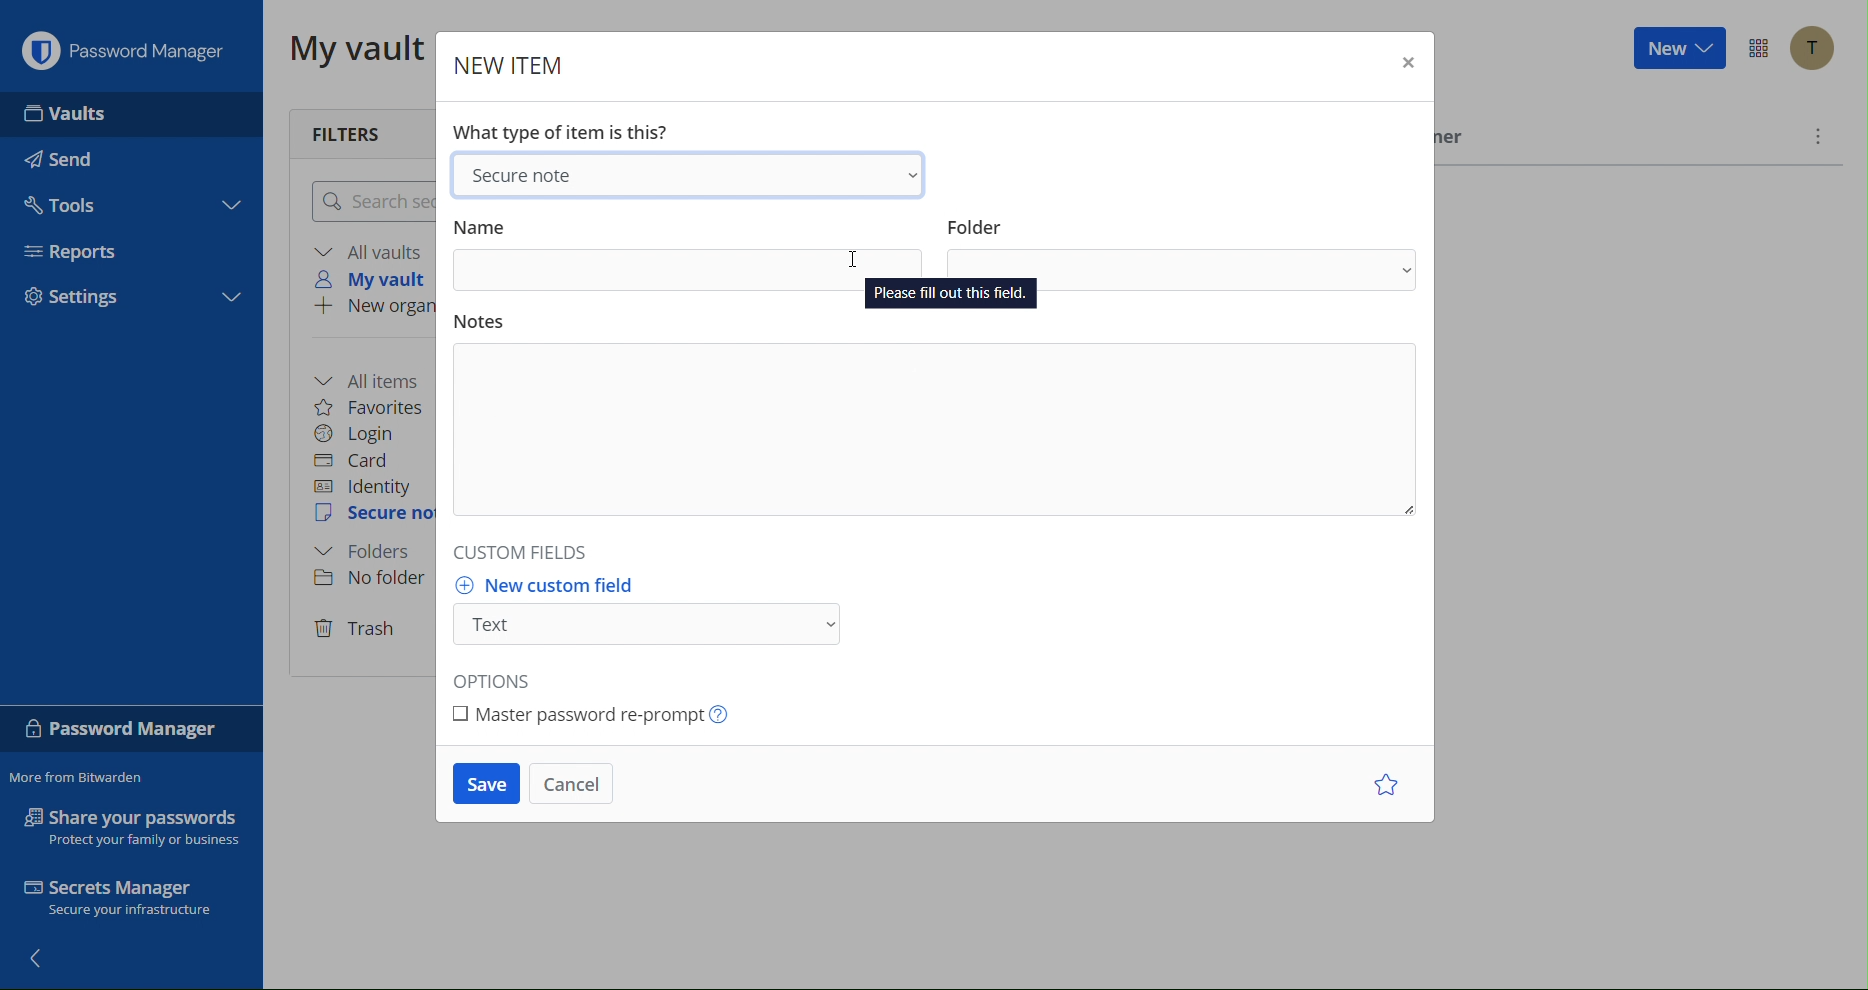  I want to click on Folder, so click(371, 552).